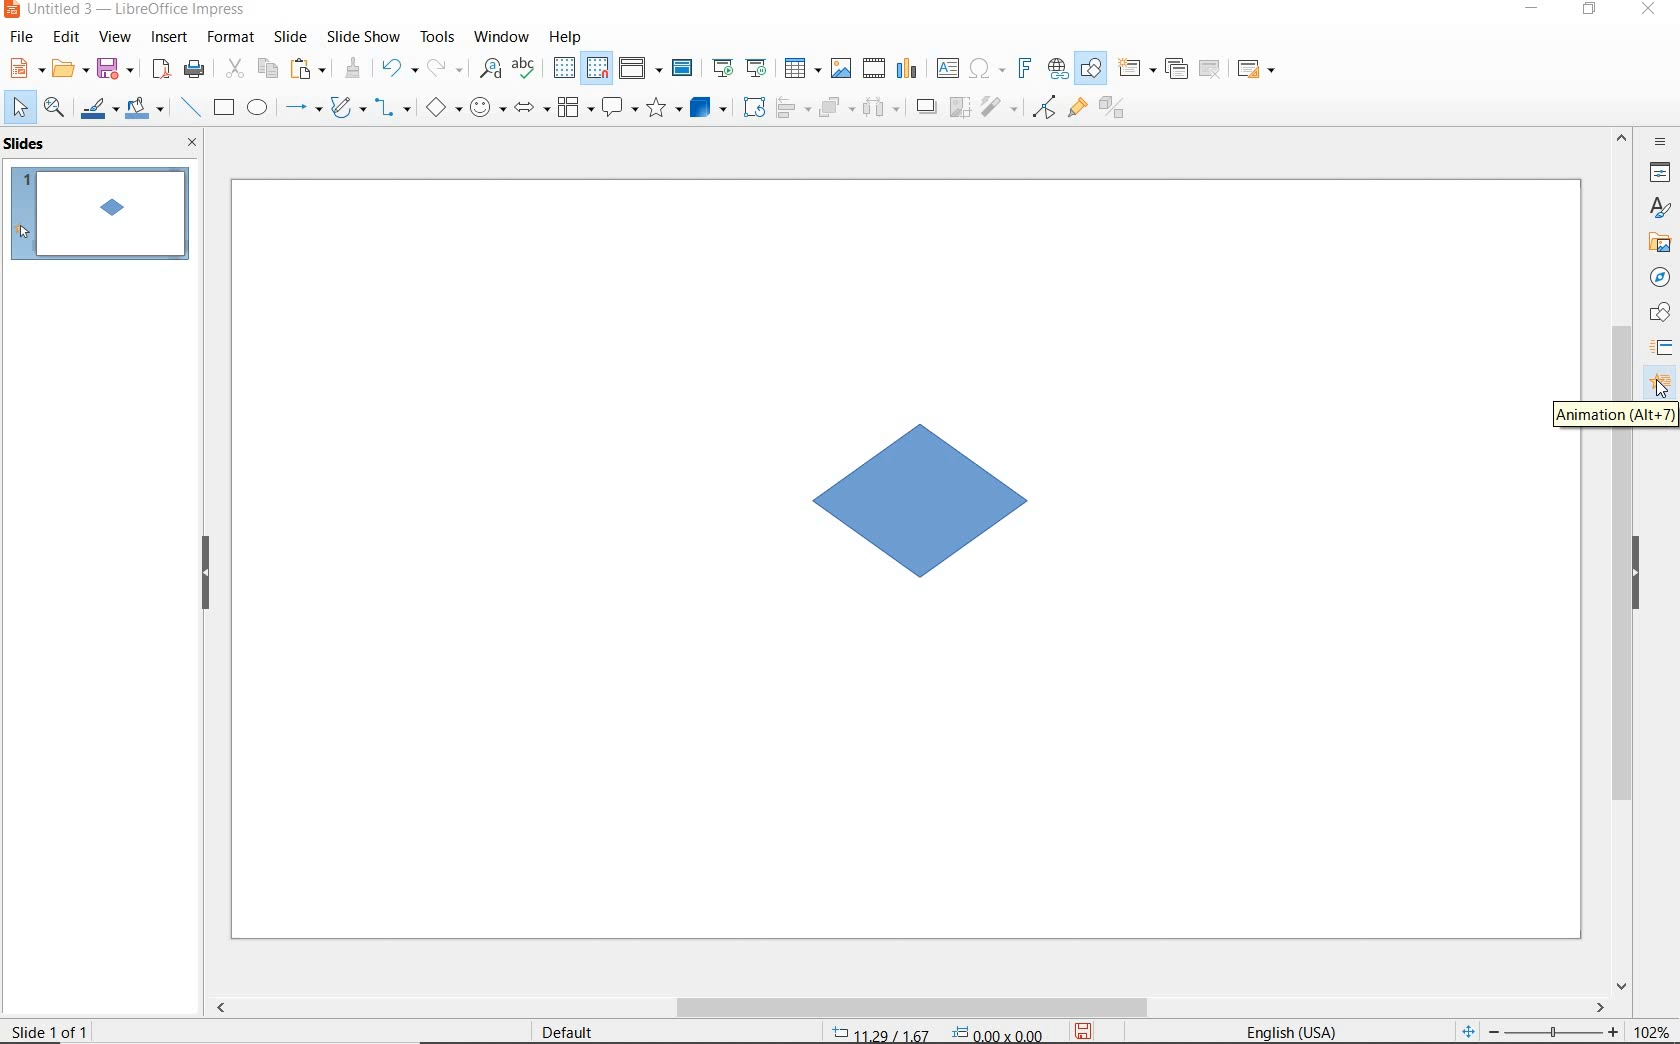  What do you see at coordinates (875, 71) in the screenshot?
I see `insert audio or video` at bounding box center [875, 71].